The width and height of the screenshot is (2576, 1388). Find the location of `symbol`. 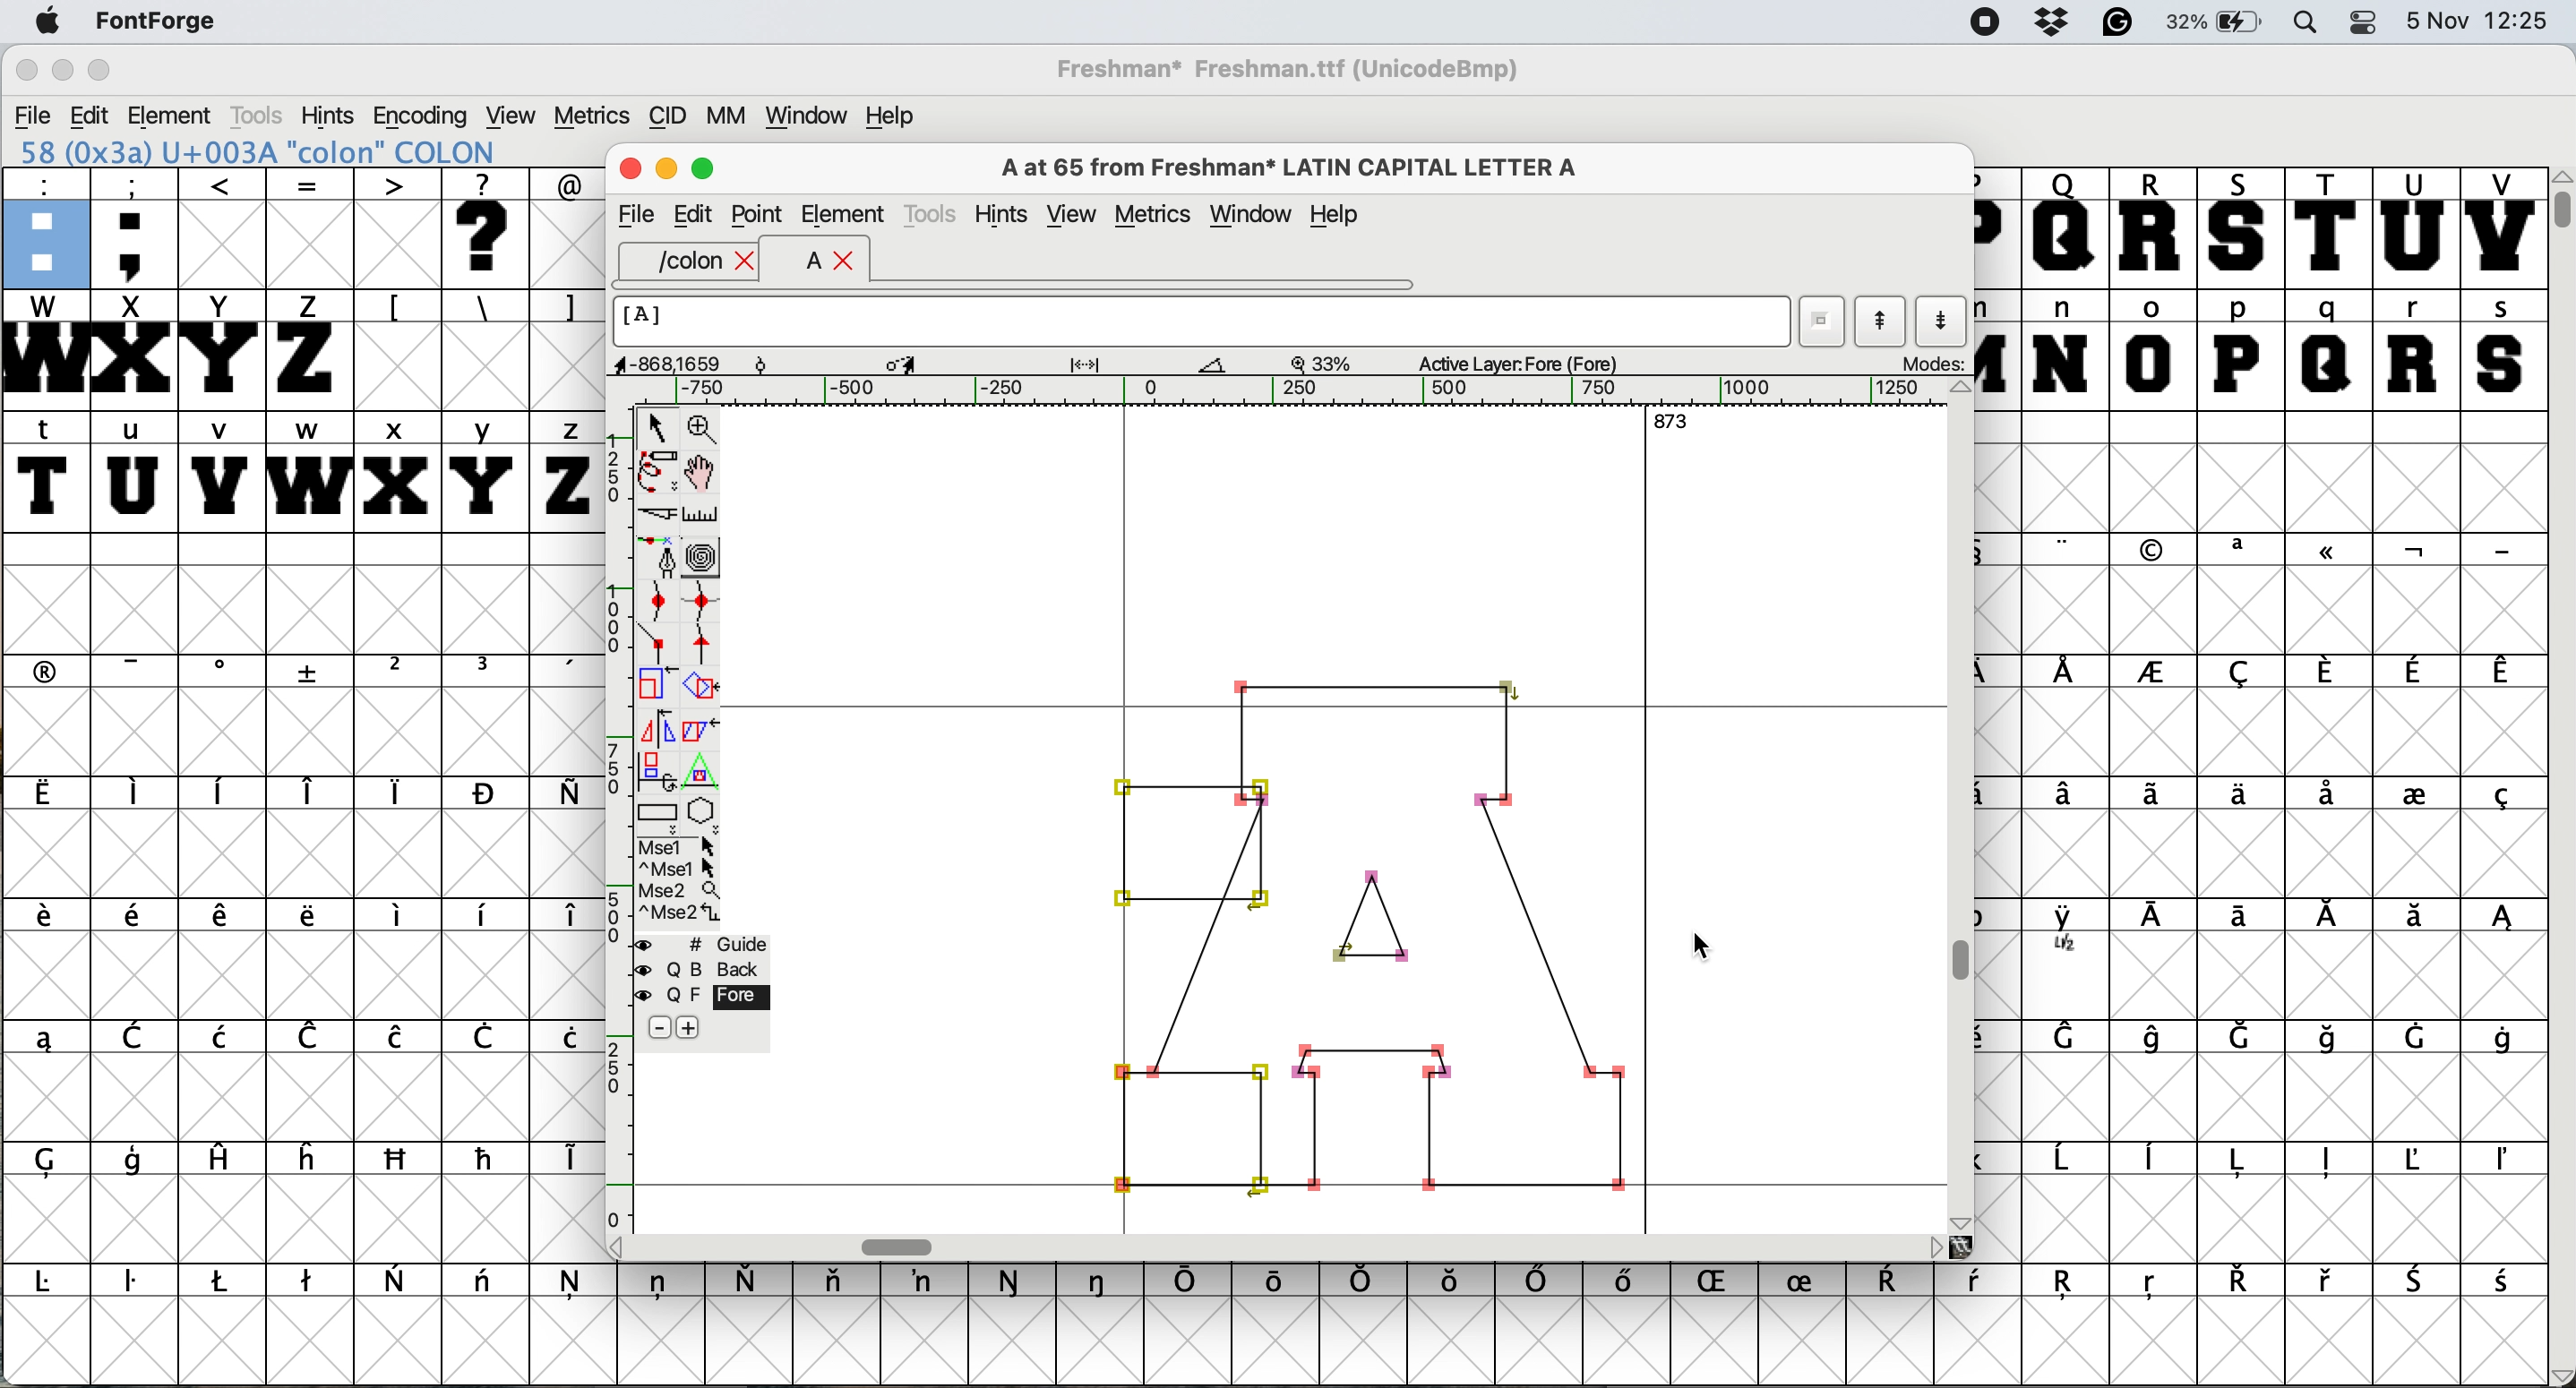

symbol is located at coordinates (490, 916).